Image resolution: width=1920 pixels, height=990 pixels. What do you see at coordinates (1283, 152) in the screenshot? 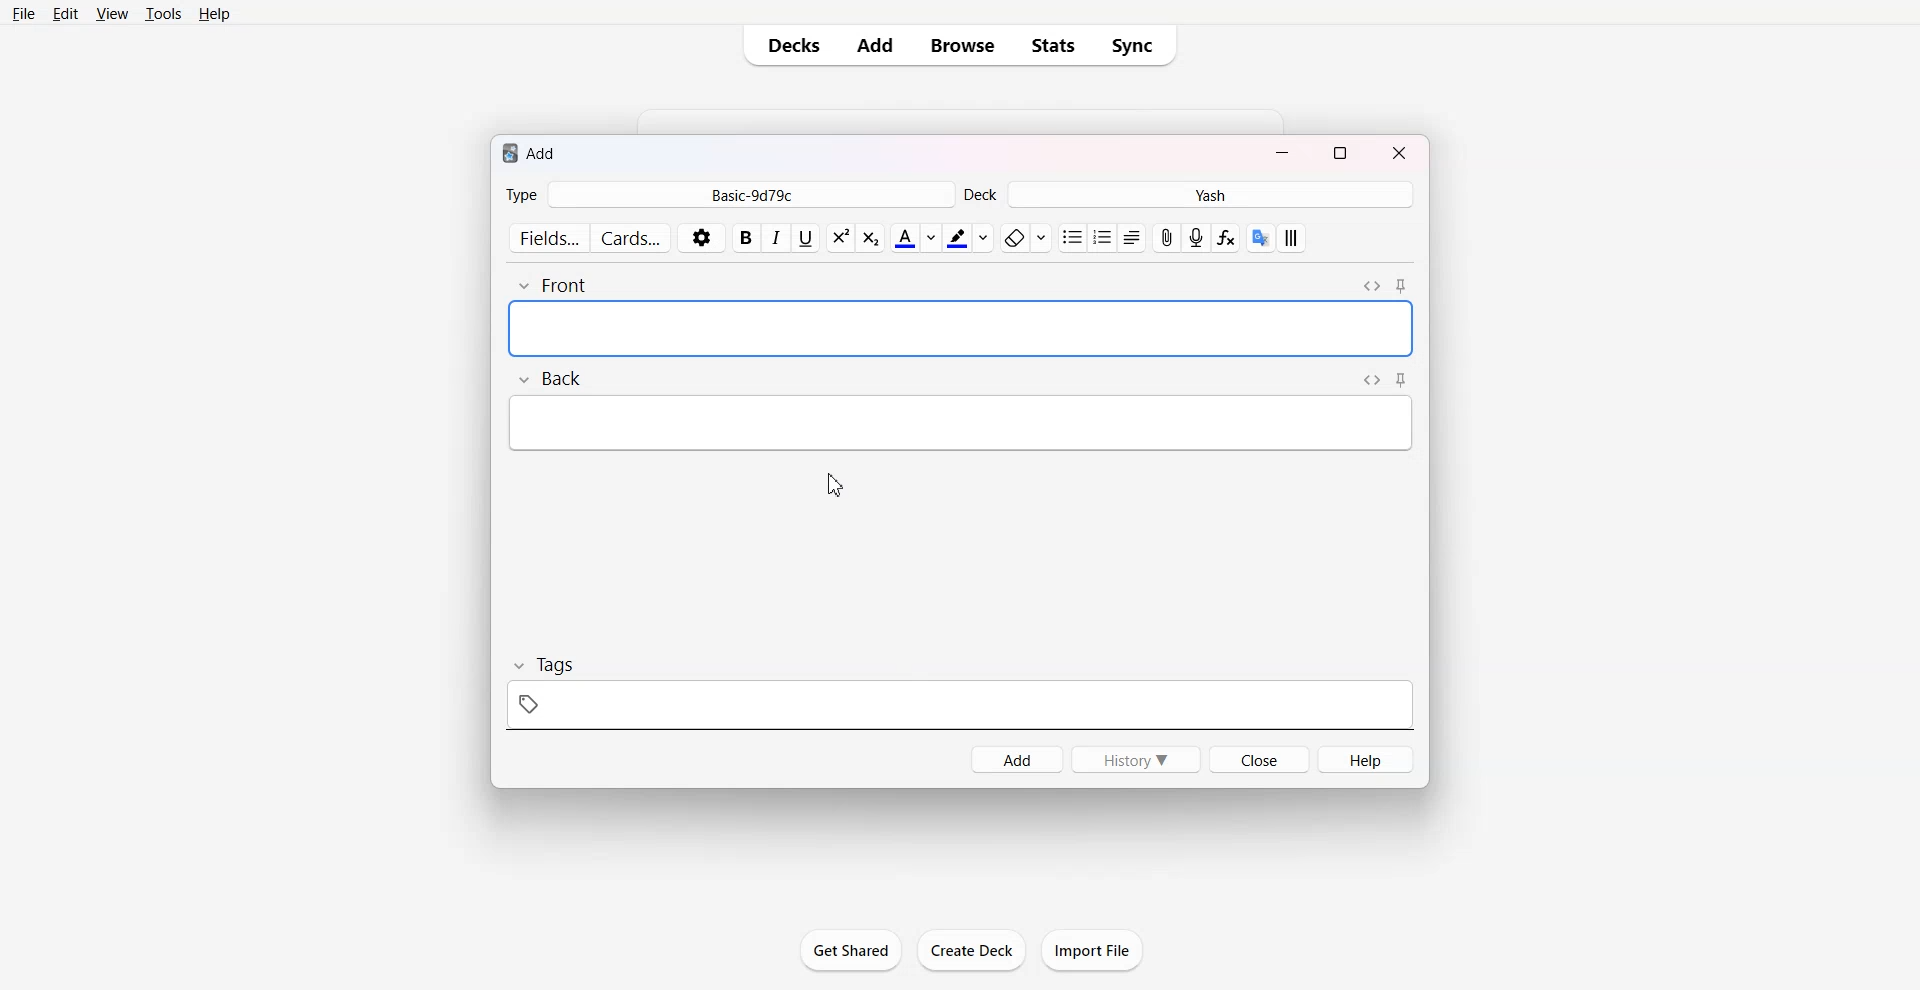
I see `Minimize` at bounding box center [1283, 152].